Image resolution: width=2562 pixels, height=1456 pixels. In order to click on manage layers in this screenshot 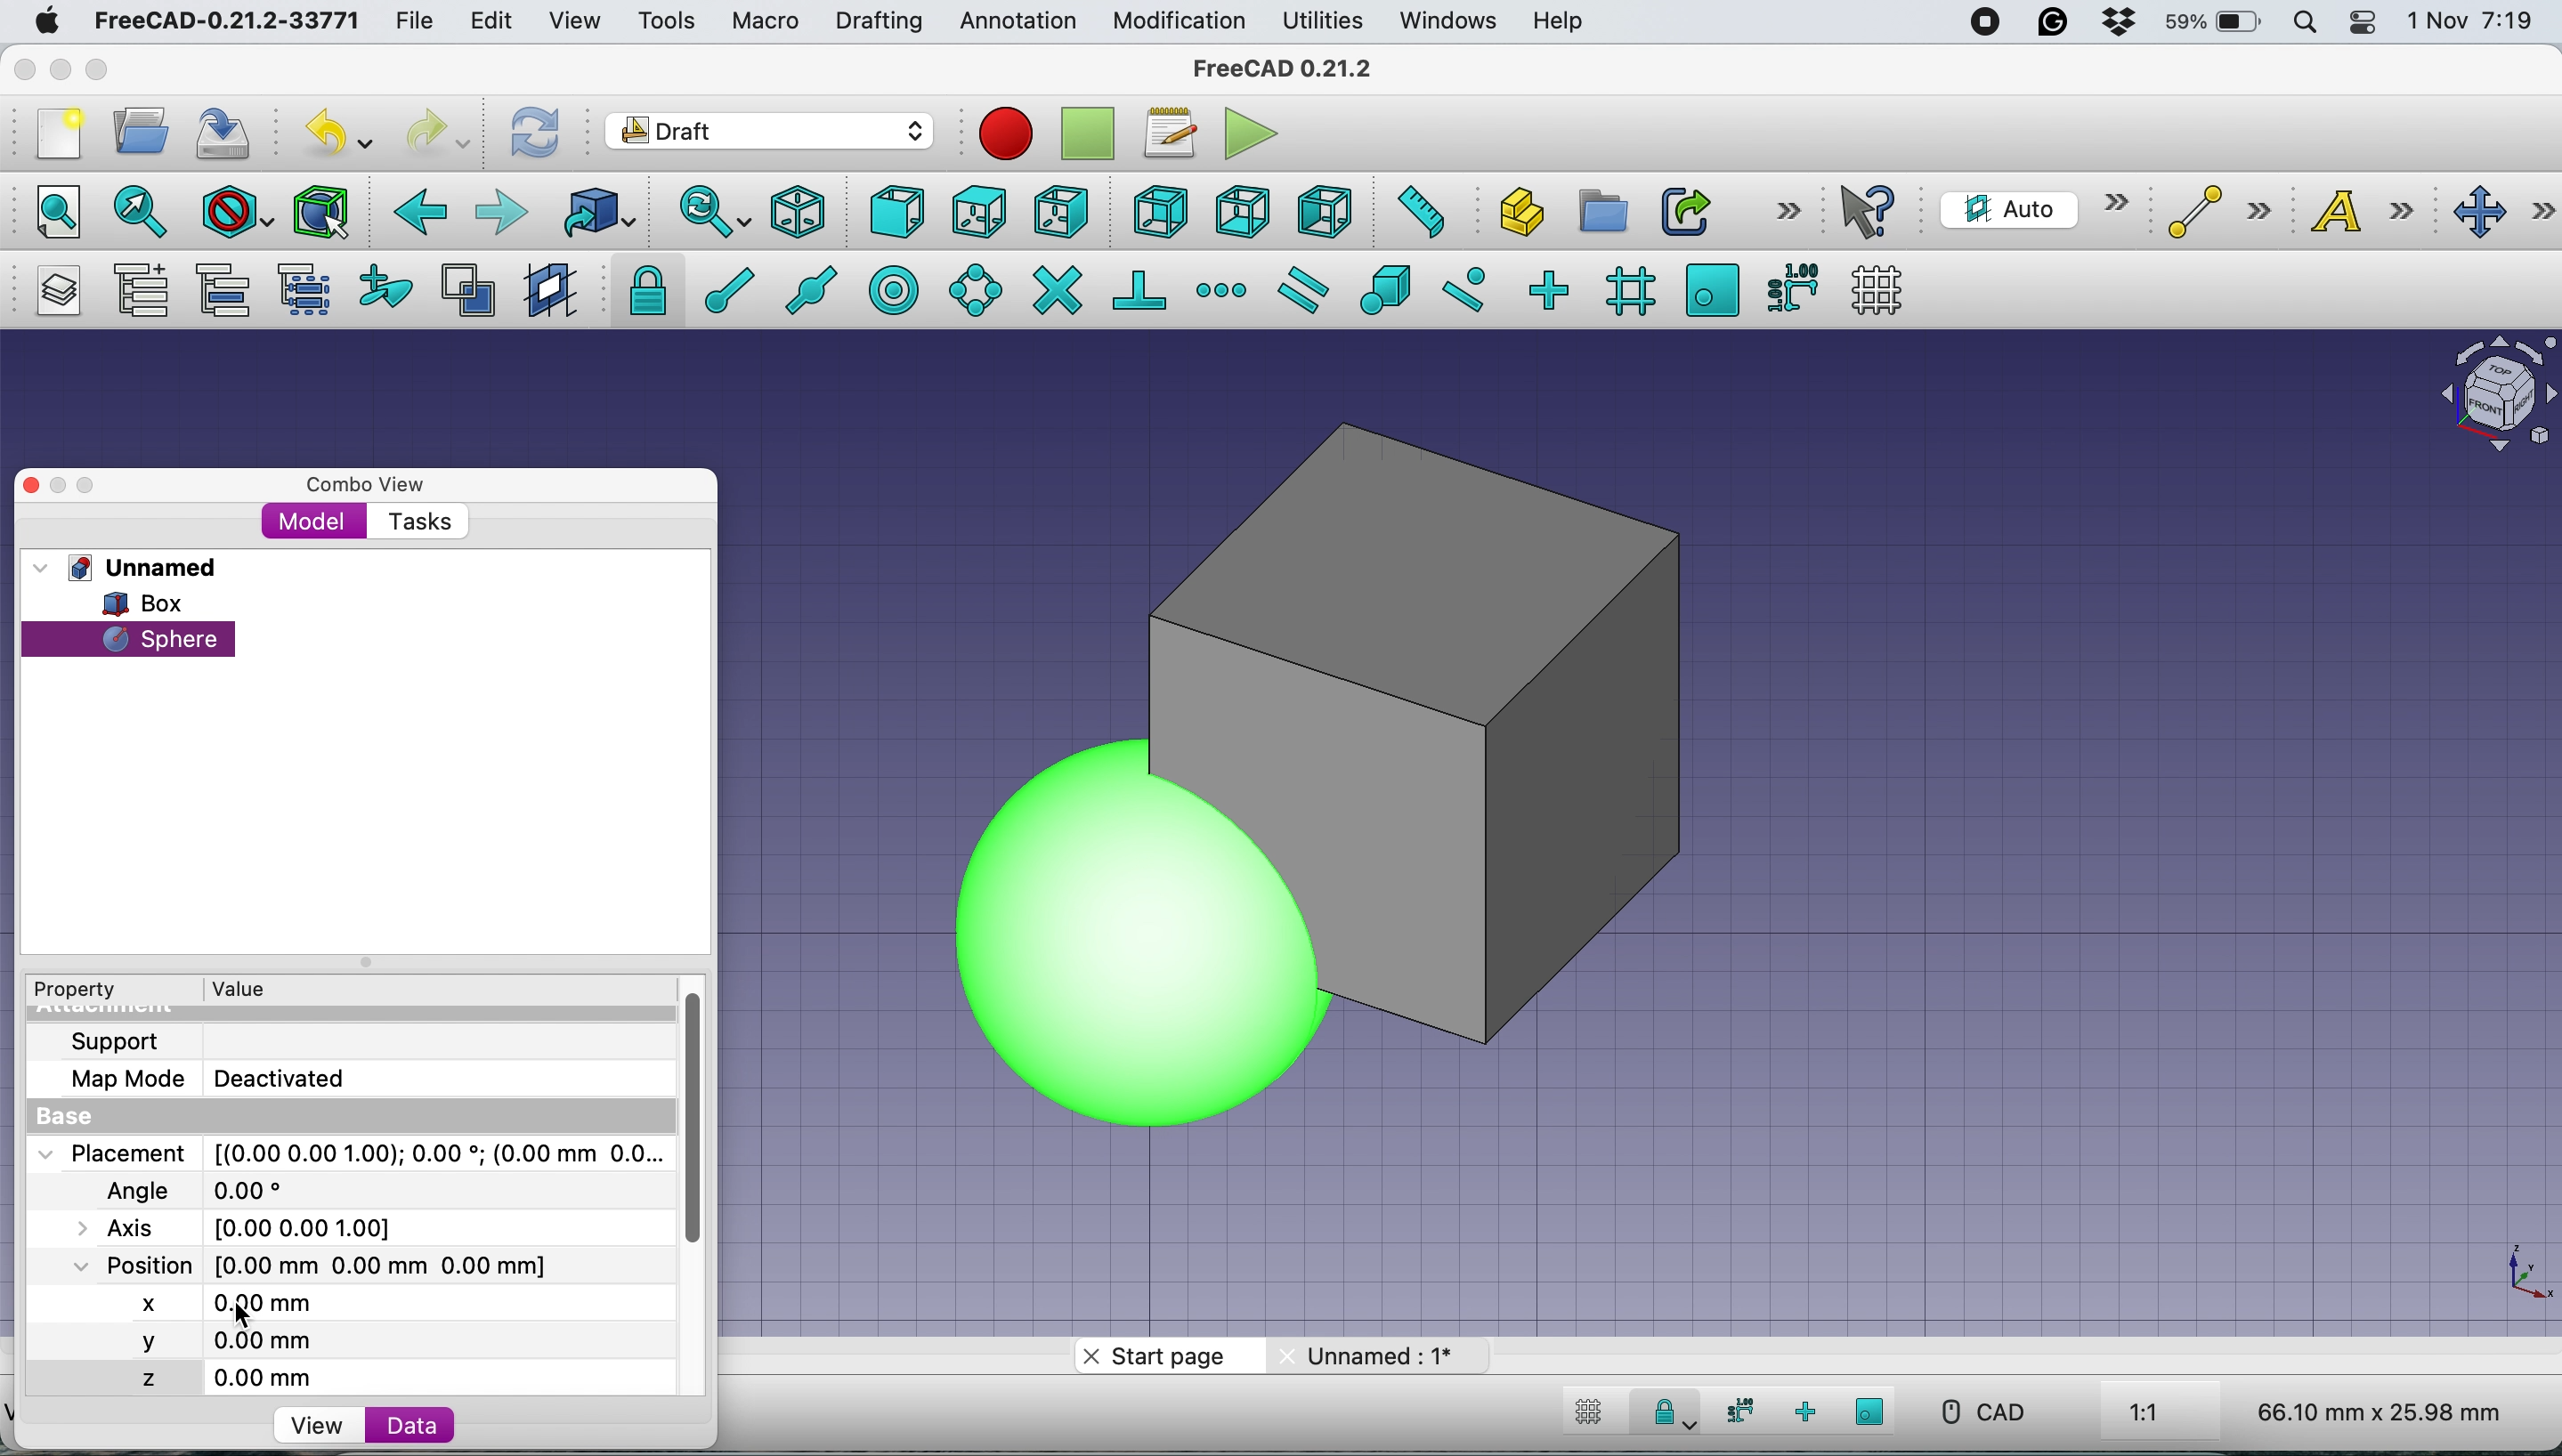, I will do `click(52, 291)`.